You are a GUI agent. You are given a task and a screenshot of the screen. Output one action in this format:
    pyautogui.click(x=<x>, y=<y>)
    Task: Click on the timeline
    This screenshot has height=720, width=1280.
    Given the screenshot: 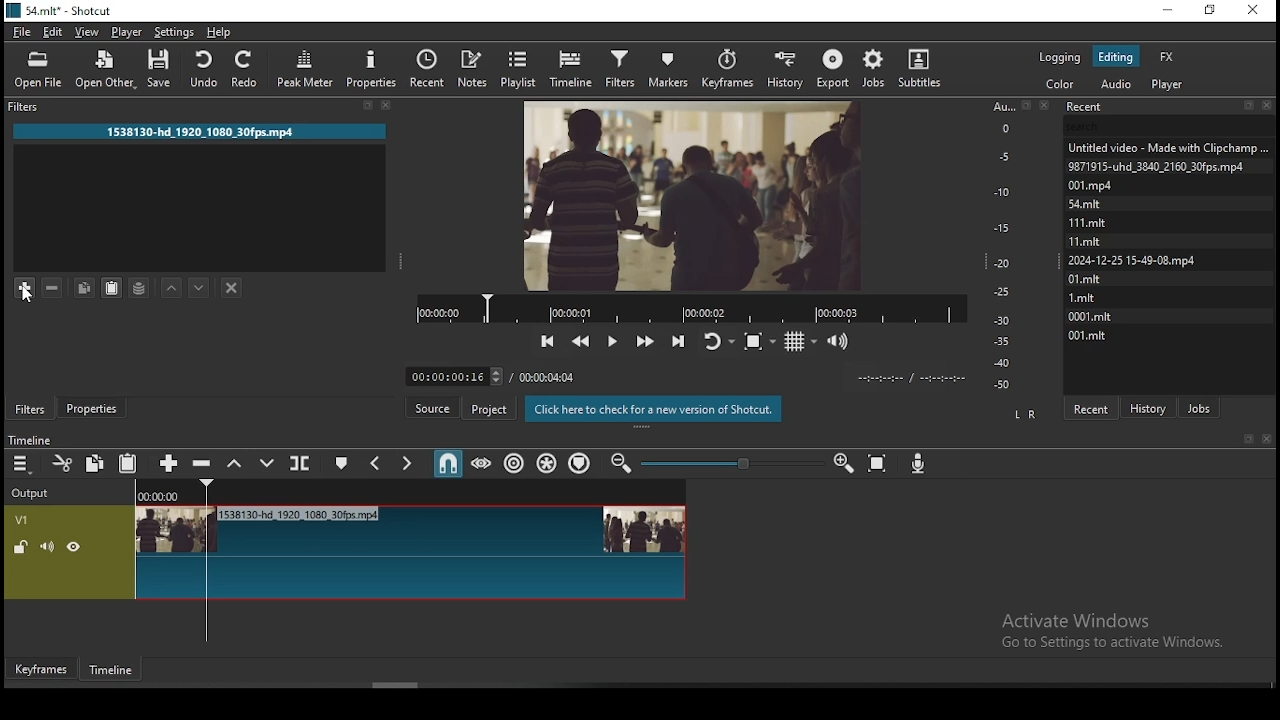 What is the action you would take?
    pyautogui.click(x=572, y=68)
    